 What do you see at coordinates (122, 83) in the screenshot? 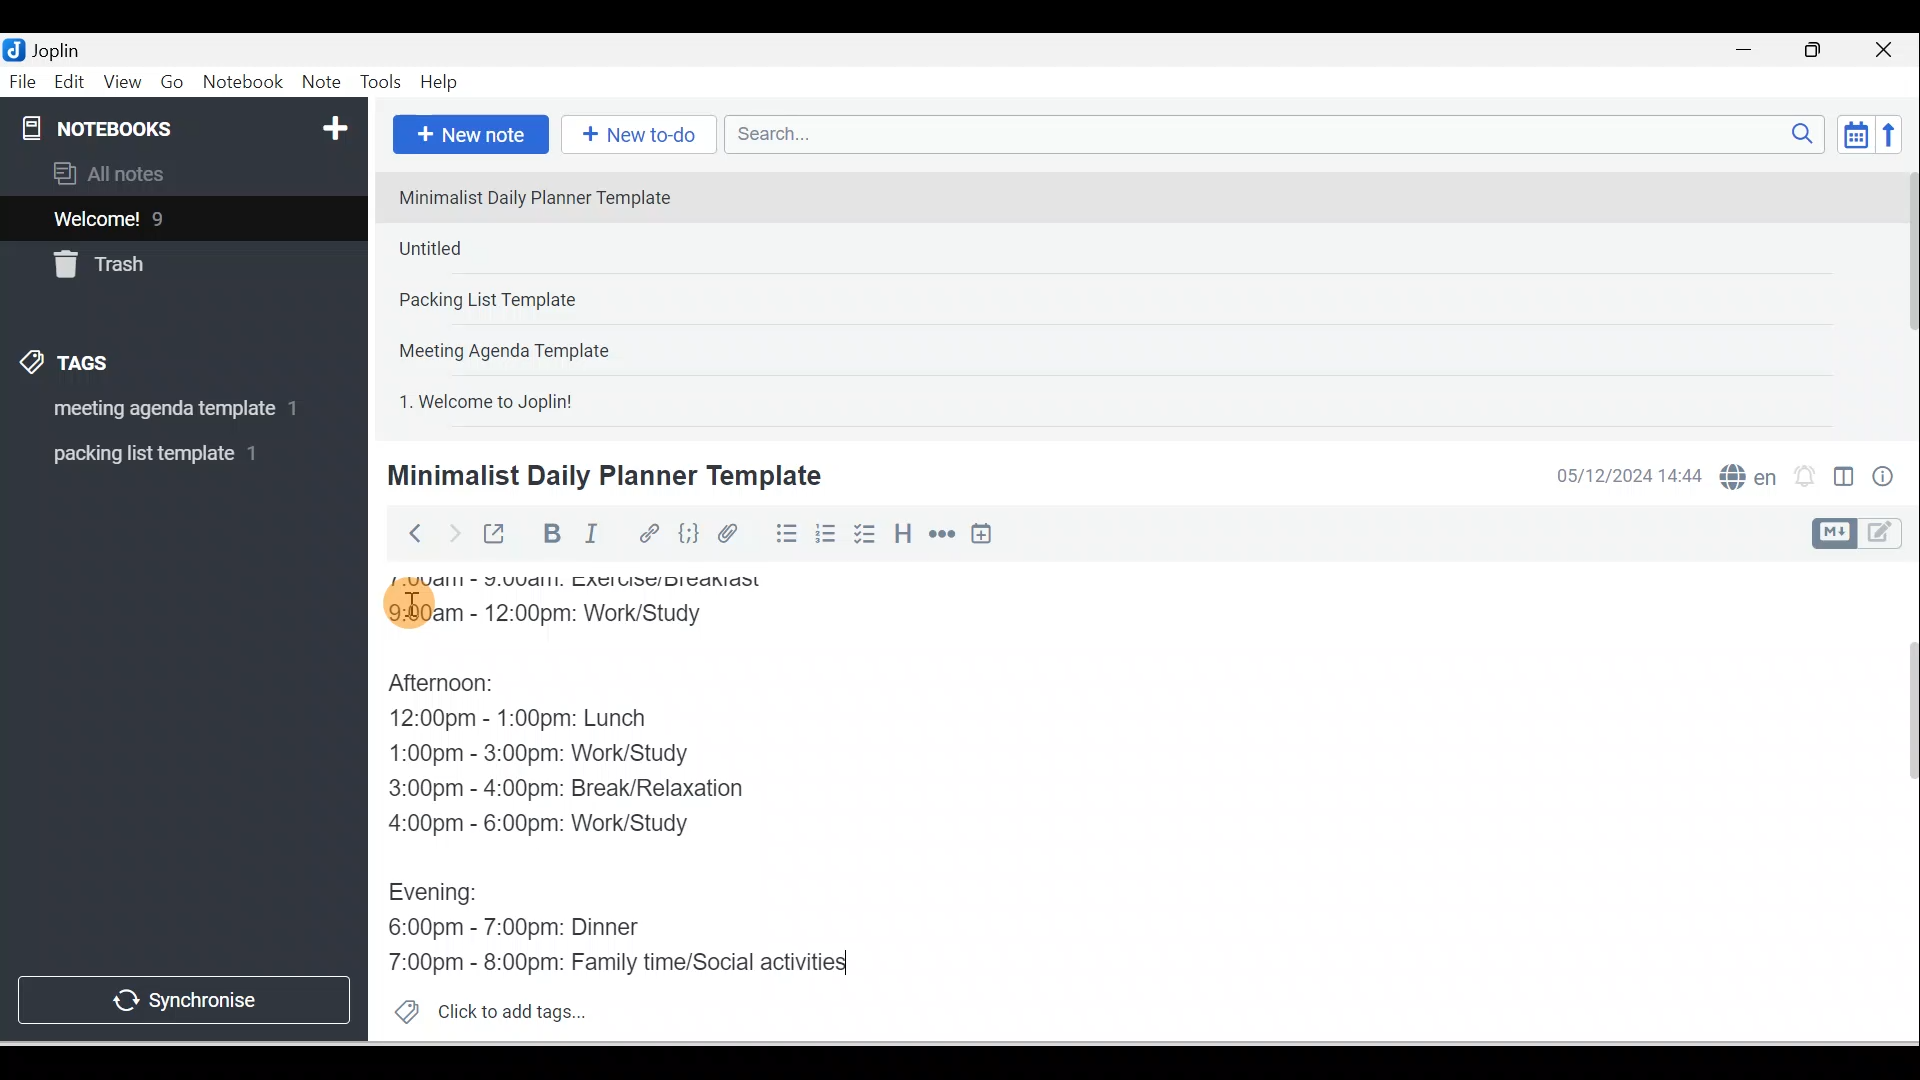
I see `View` at bounding box center [122, 83].